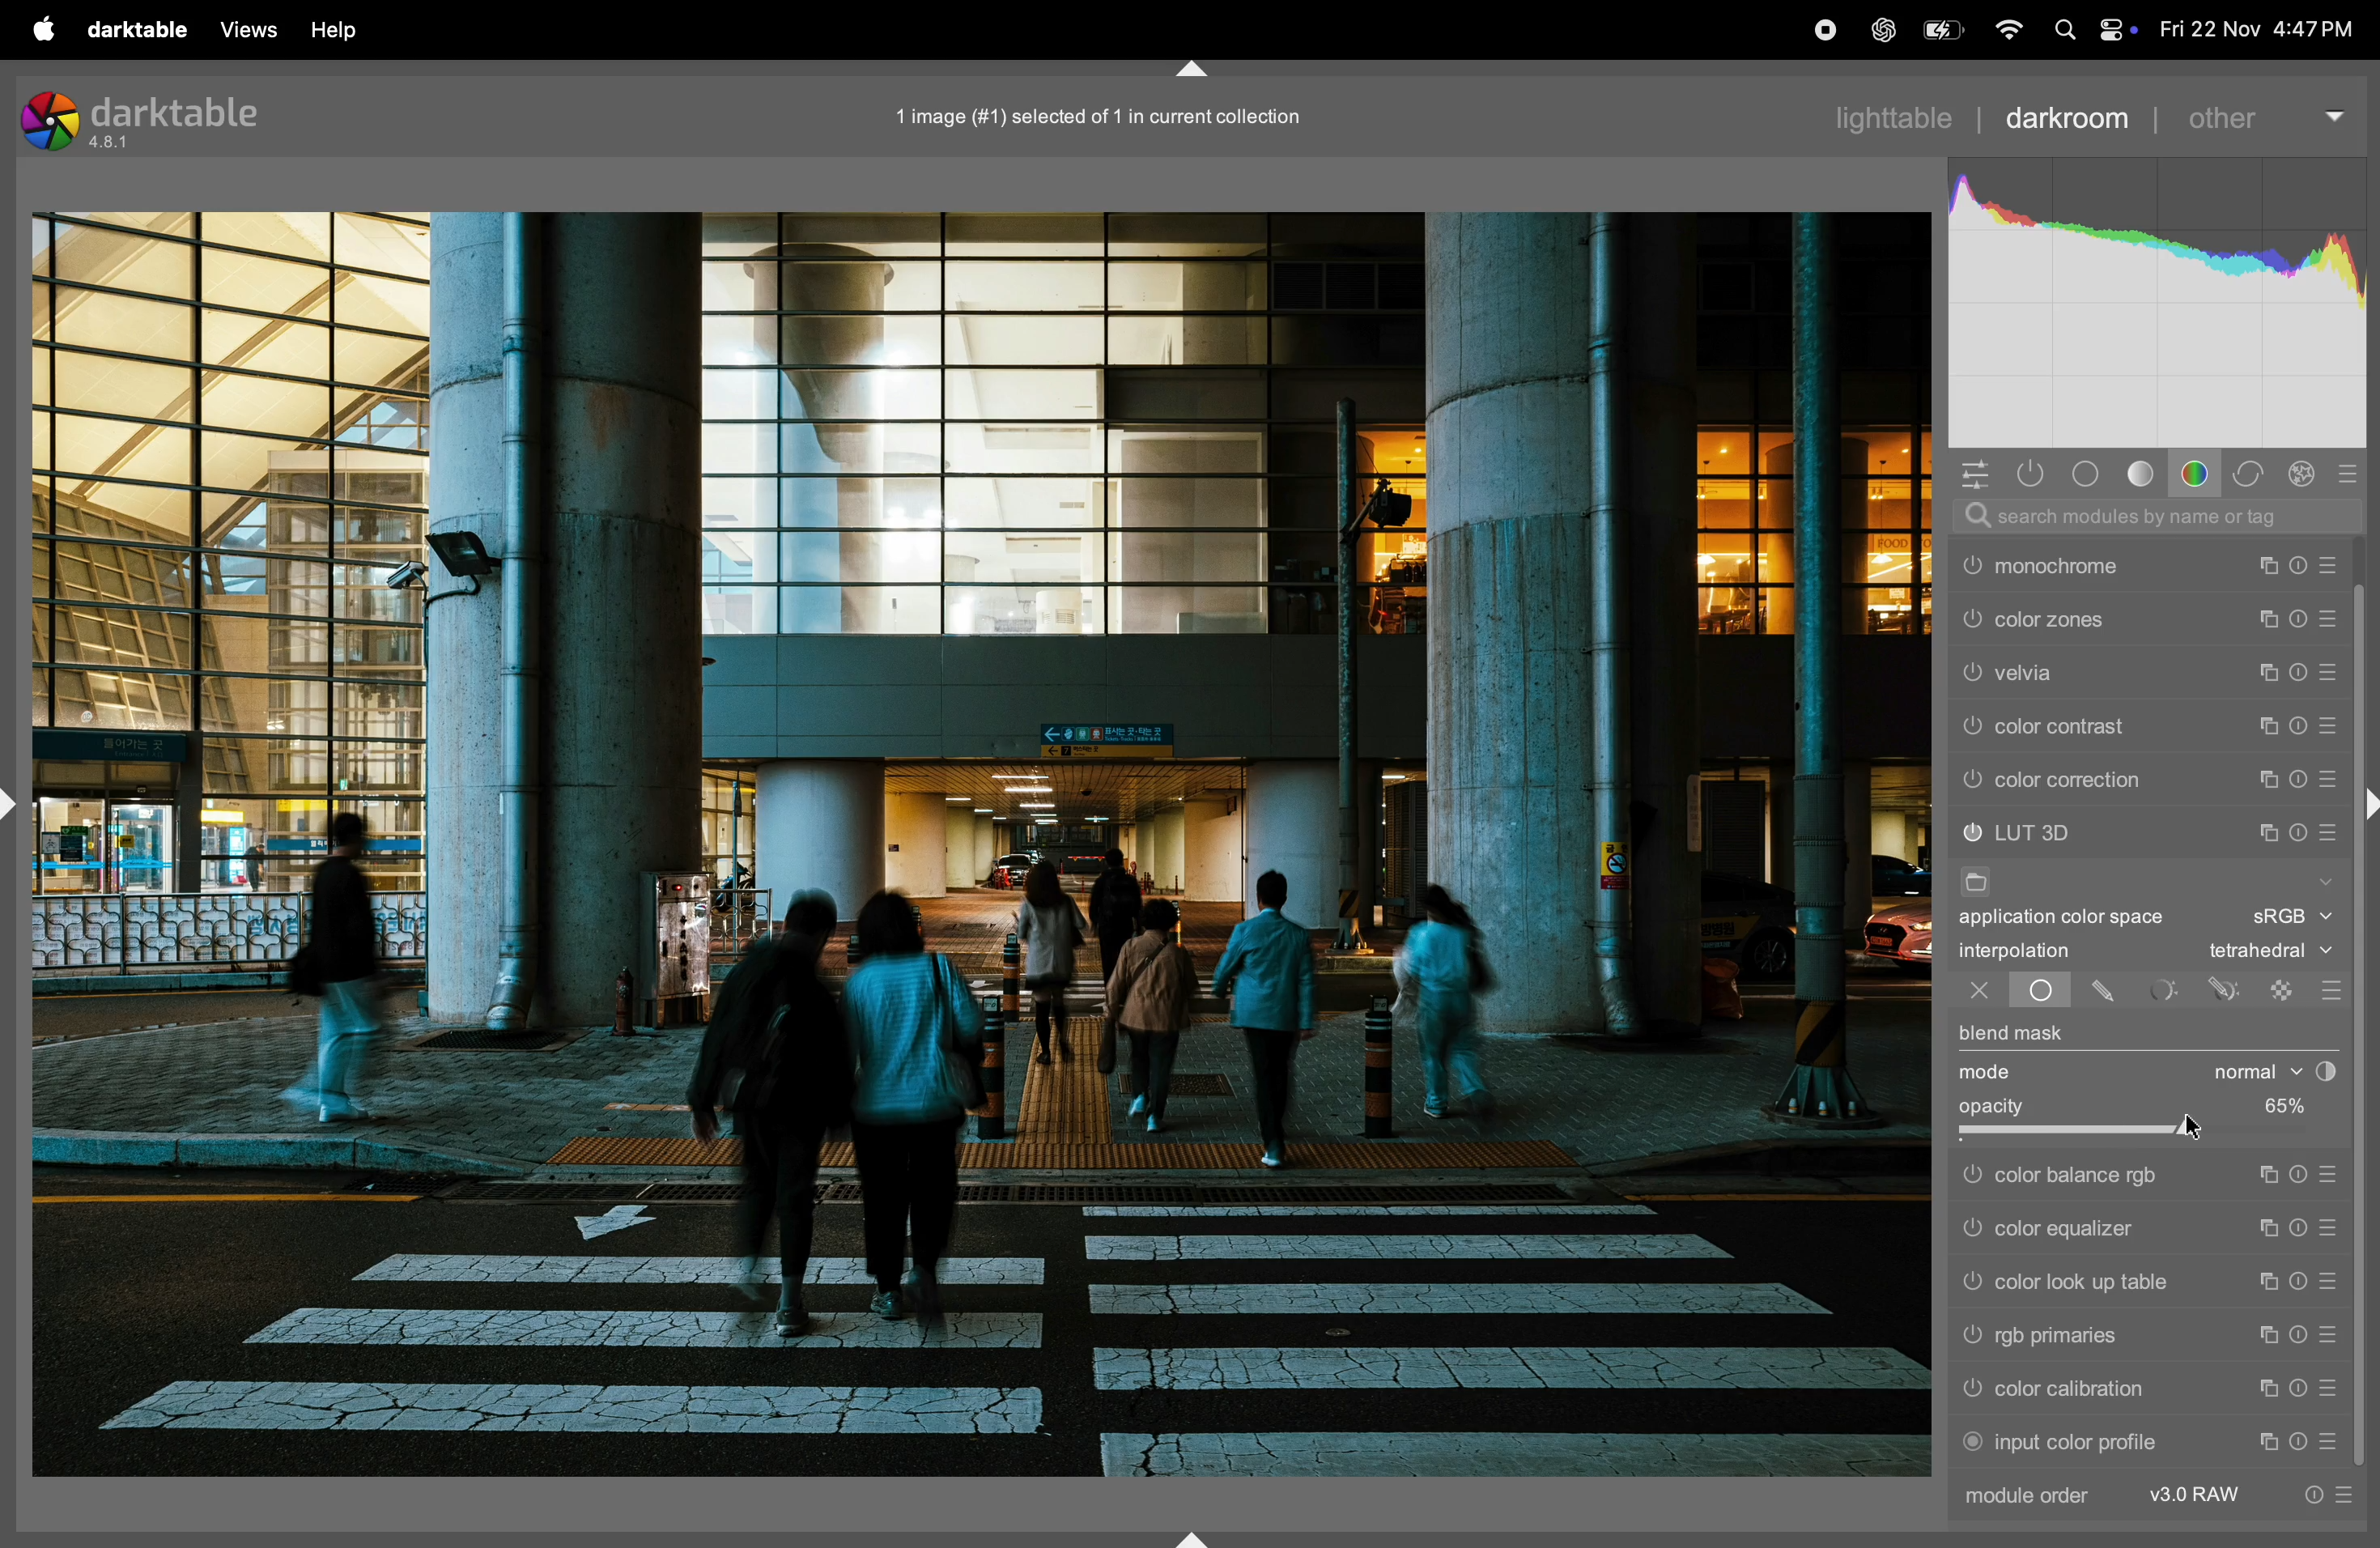 This screenshot has width=2380, height=1548. What do you see at coordinates (1971, 619) in the screenshot?
I see `monochrome is switched off` at bounding box center [1971, 619].